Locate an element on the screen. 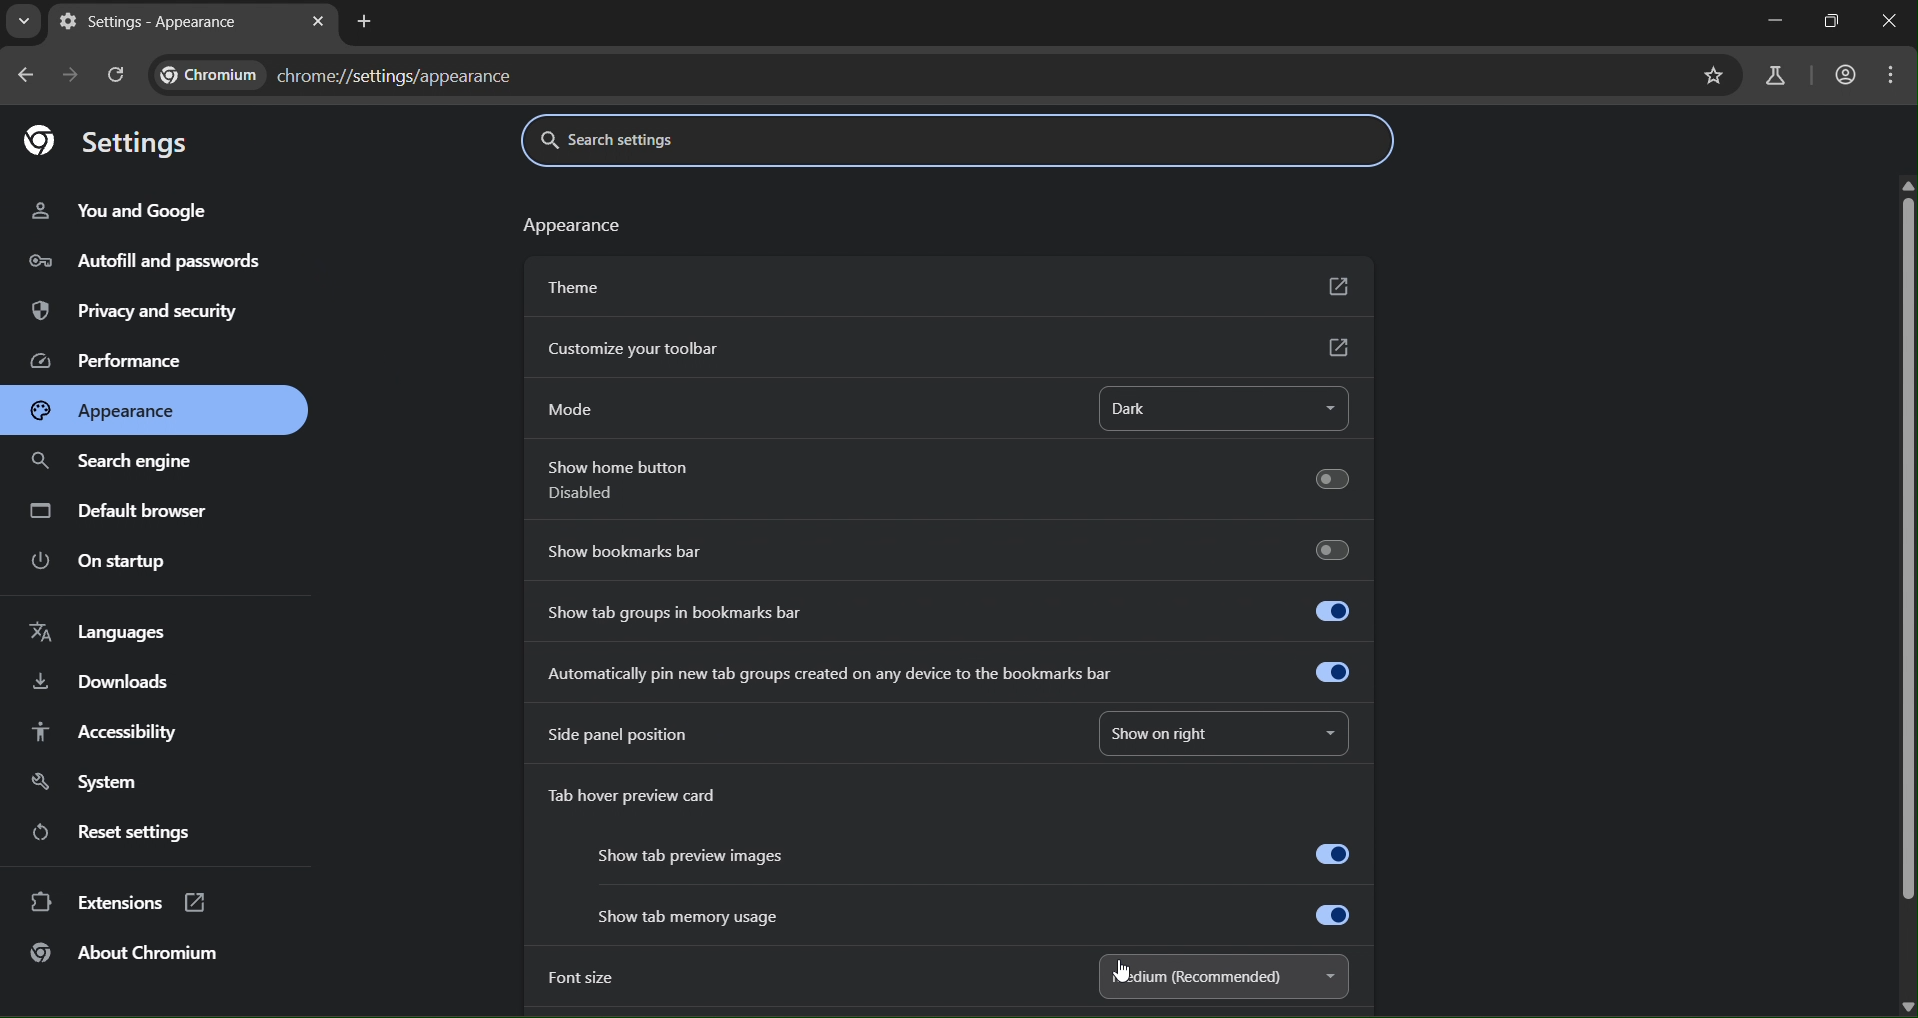 The width and height of the screenshot is (1918, 1018). show home button disabled is located at coordinates (955, 483).